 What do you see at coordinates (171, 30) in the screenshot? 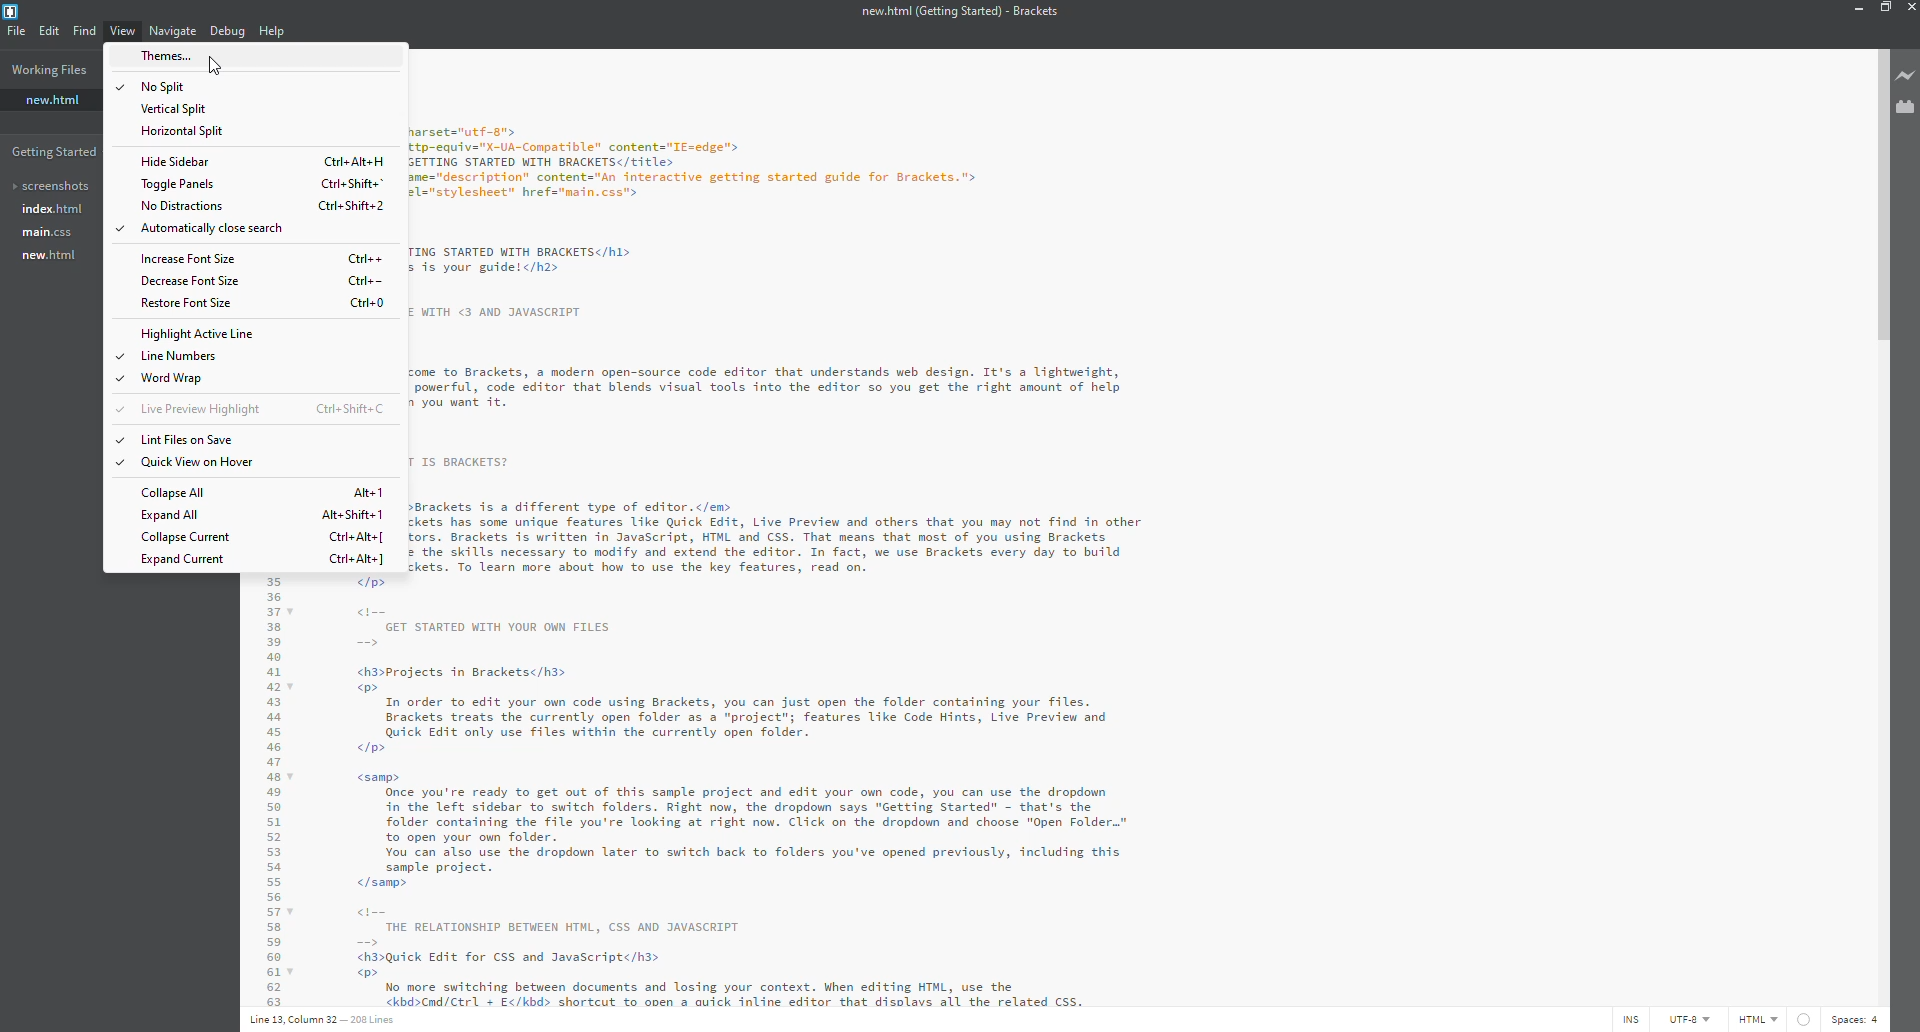
I see `navigate` at bounding box center [171, 30].